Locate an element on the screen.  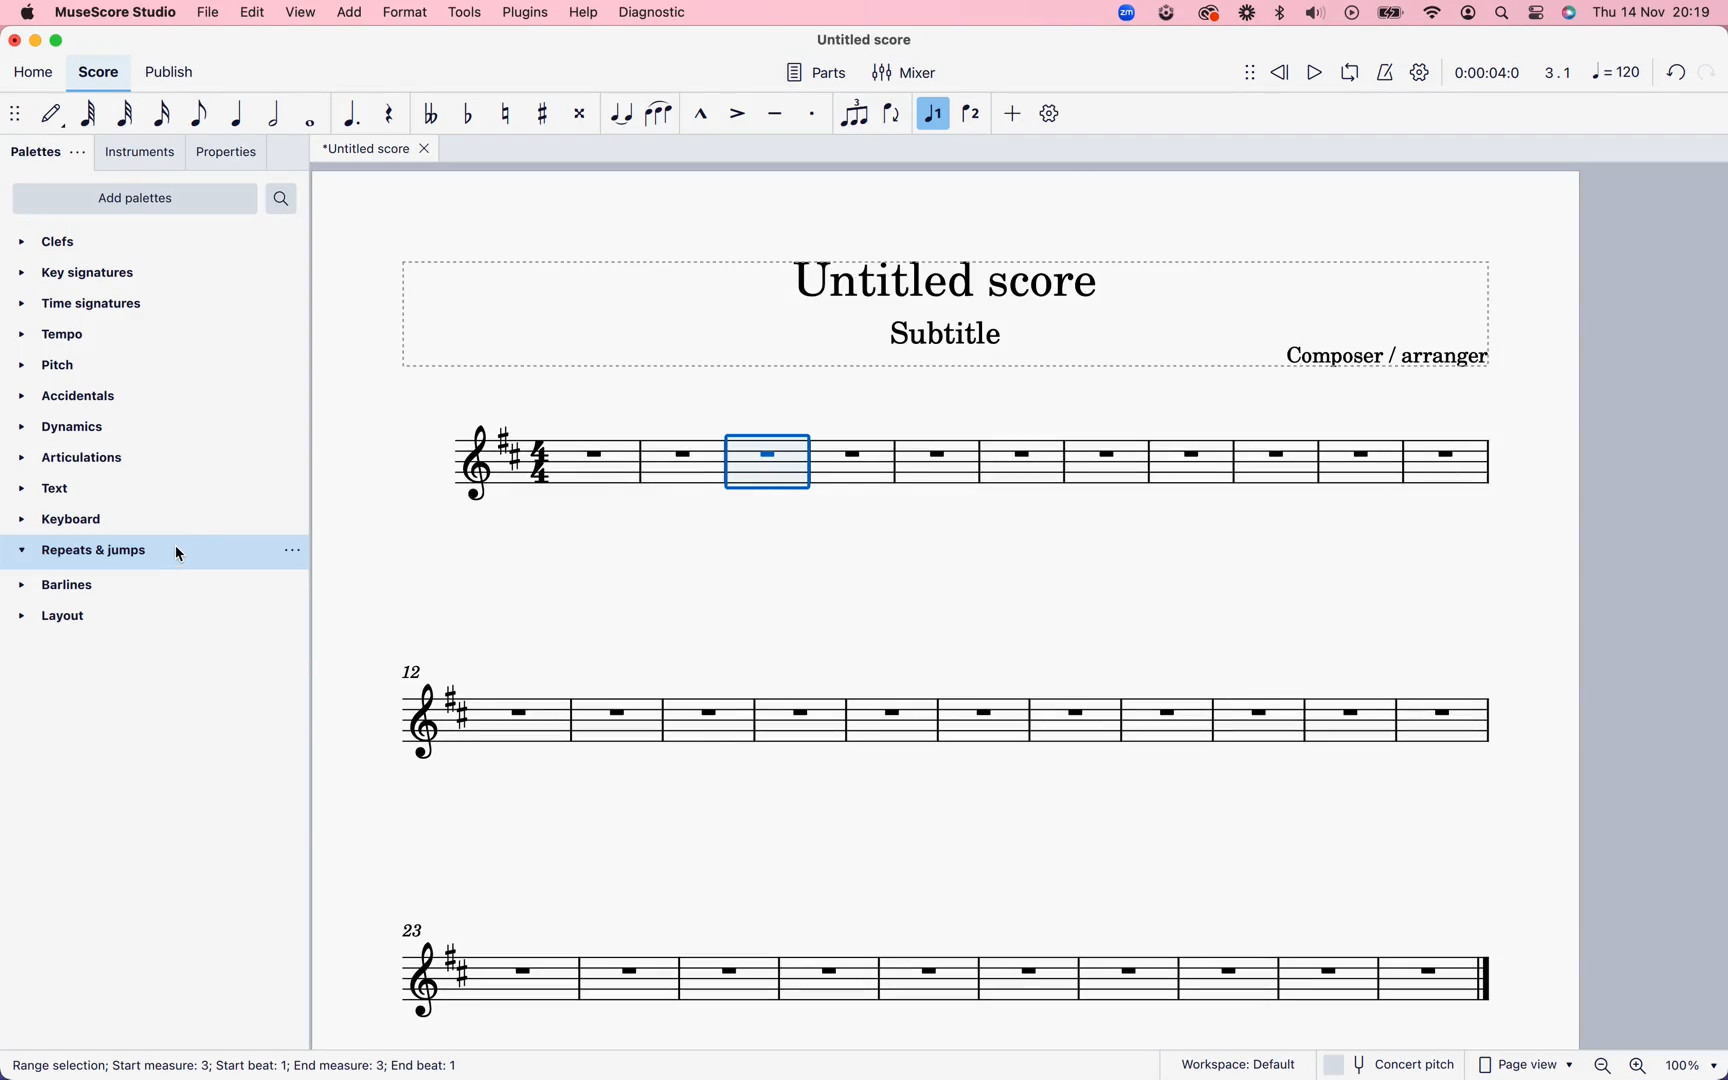
workspace is located at coordinates (1239, 1060).